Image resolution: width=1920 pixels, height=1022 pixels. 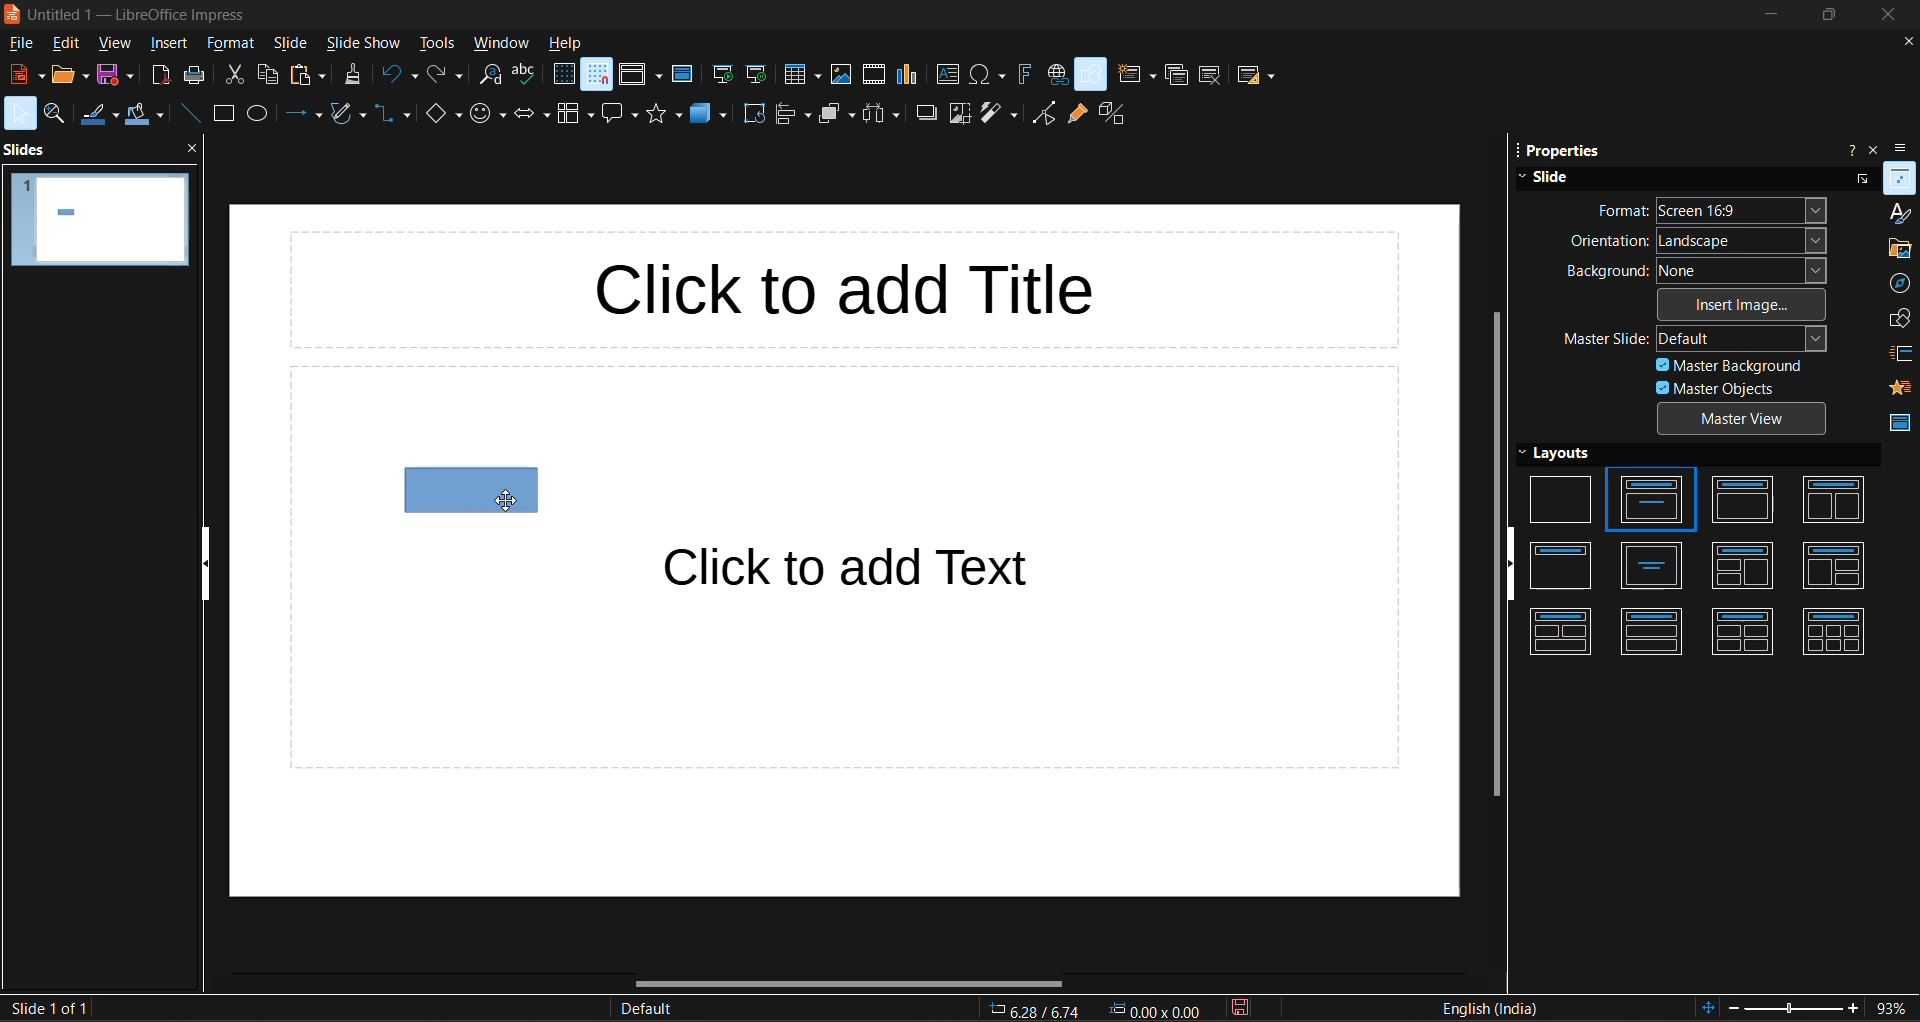 What do you see at coordinates (1863, 176) in the screenshot?
I see `more options` at bounding box center [1863, 176].